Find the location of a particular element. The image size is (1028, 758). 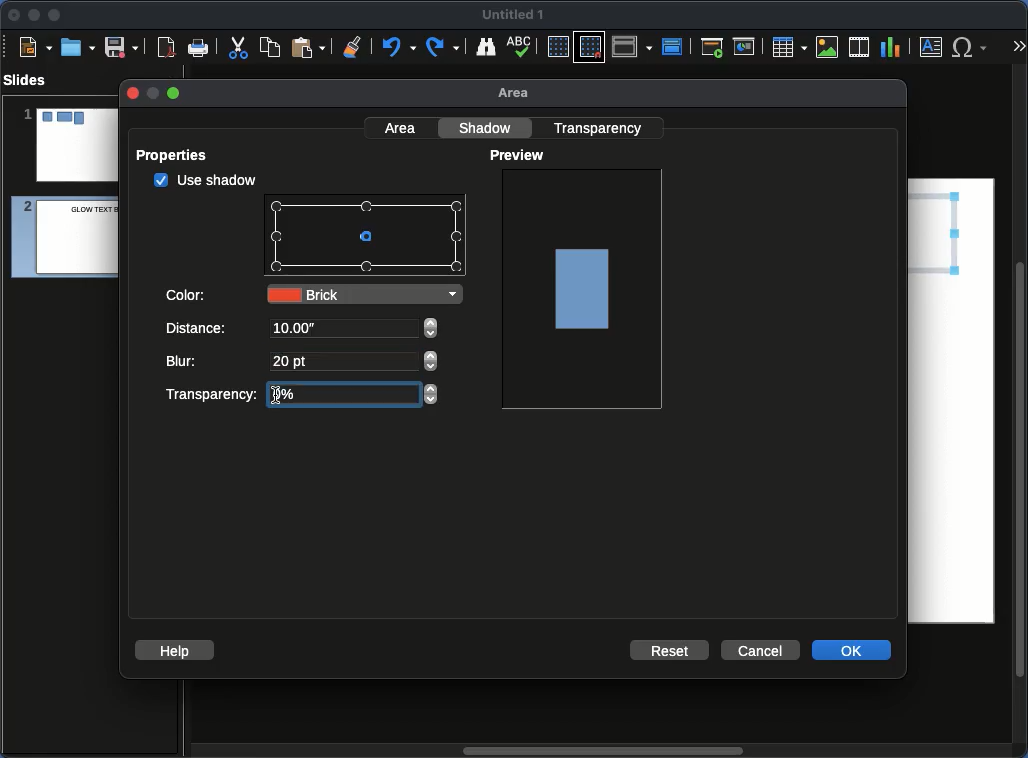

Scroll is located at coordinates (599, 752).